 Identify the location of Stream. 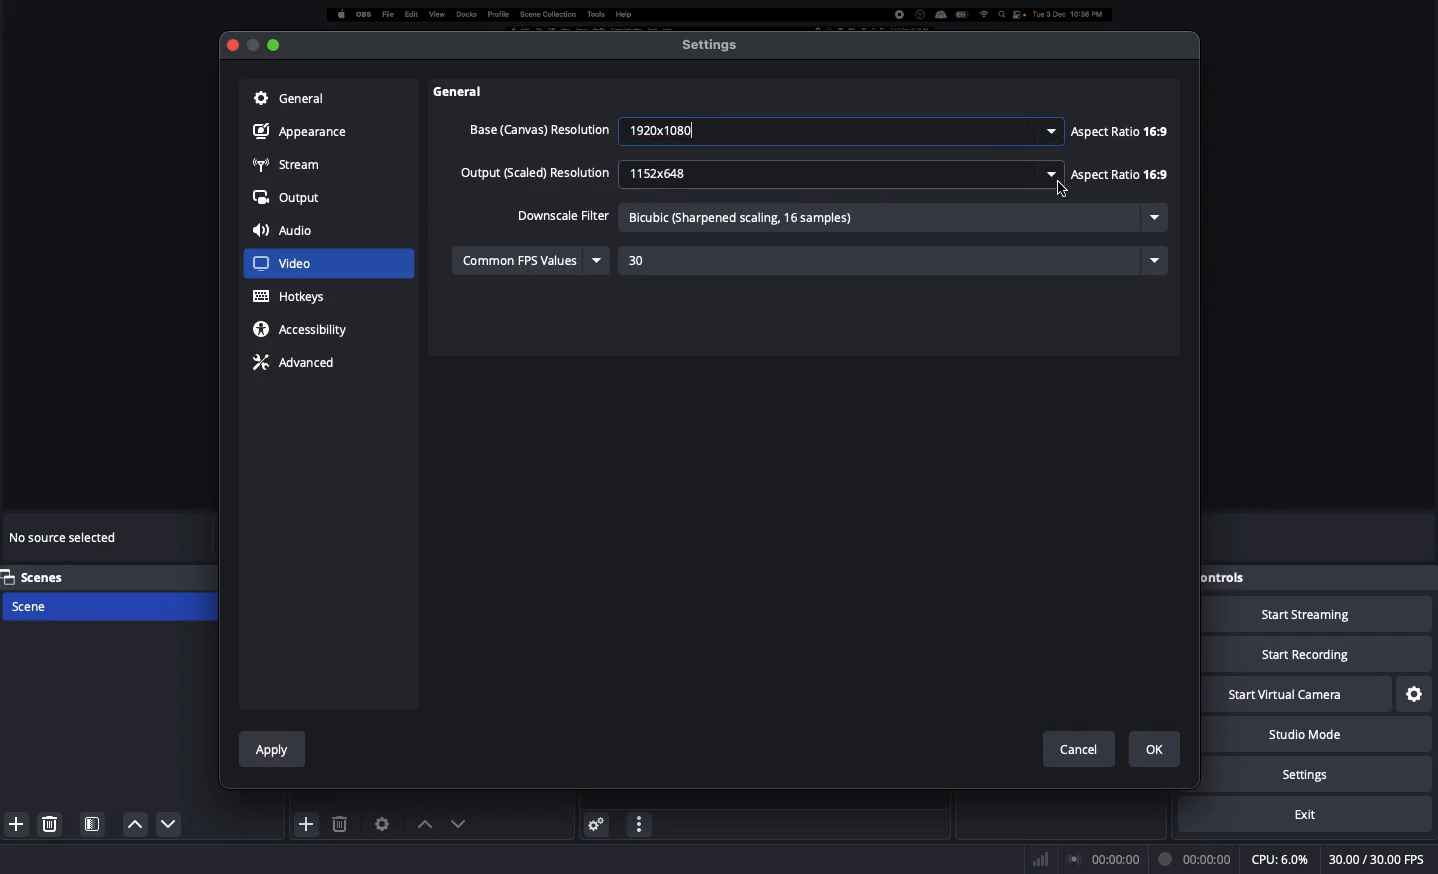
(287, 163).